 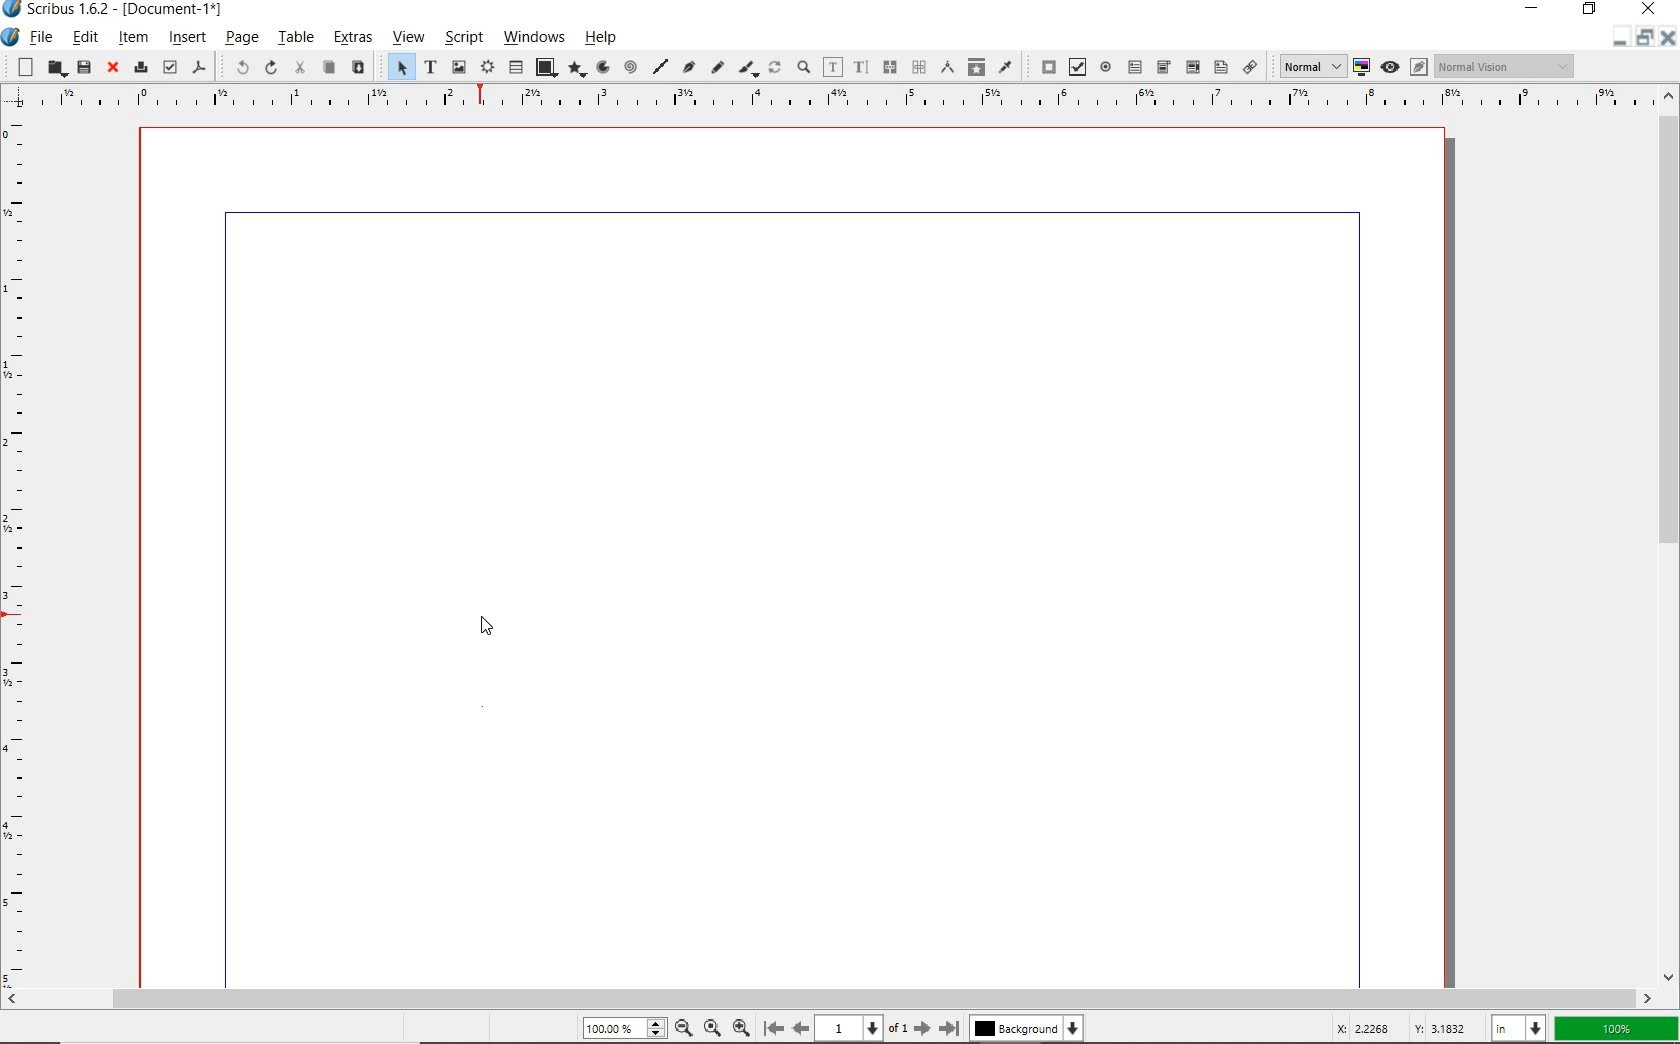 What do you see at coordinates (688, 69) in the screenshot?
I see `Bezier curve` at bounding box center [688, 69].